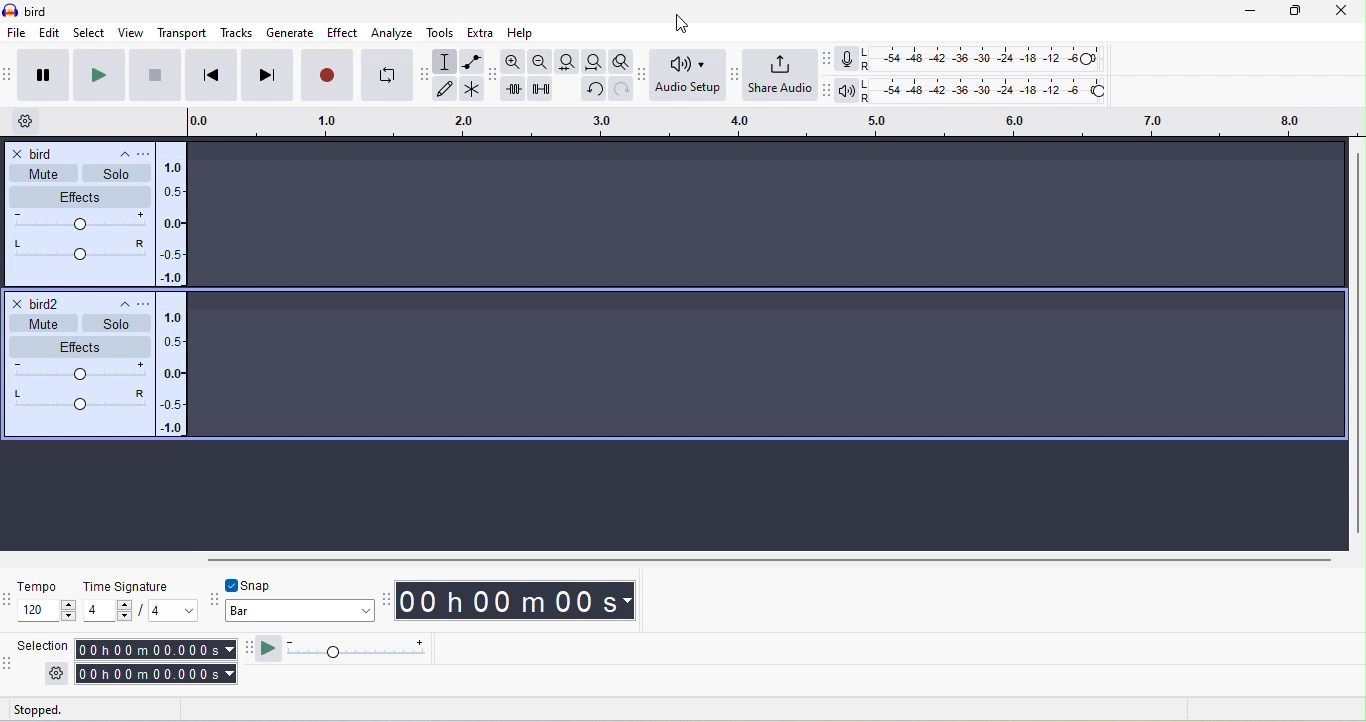  What do you see at coordinates (82, 399) in the screenshot?
I see `pan center` at bounding box center [82, 399].